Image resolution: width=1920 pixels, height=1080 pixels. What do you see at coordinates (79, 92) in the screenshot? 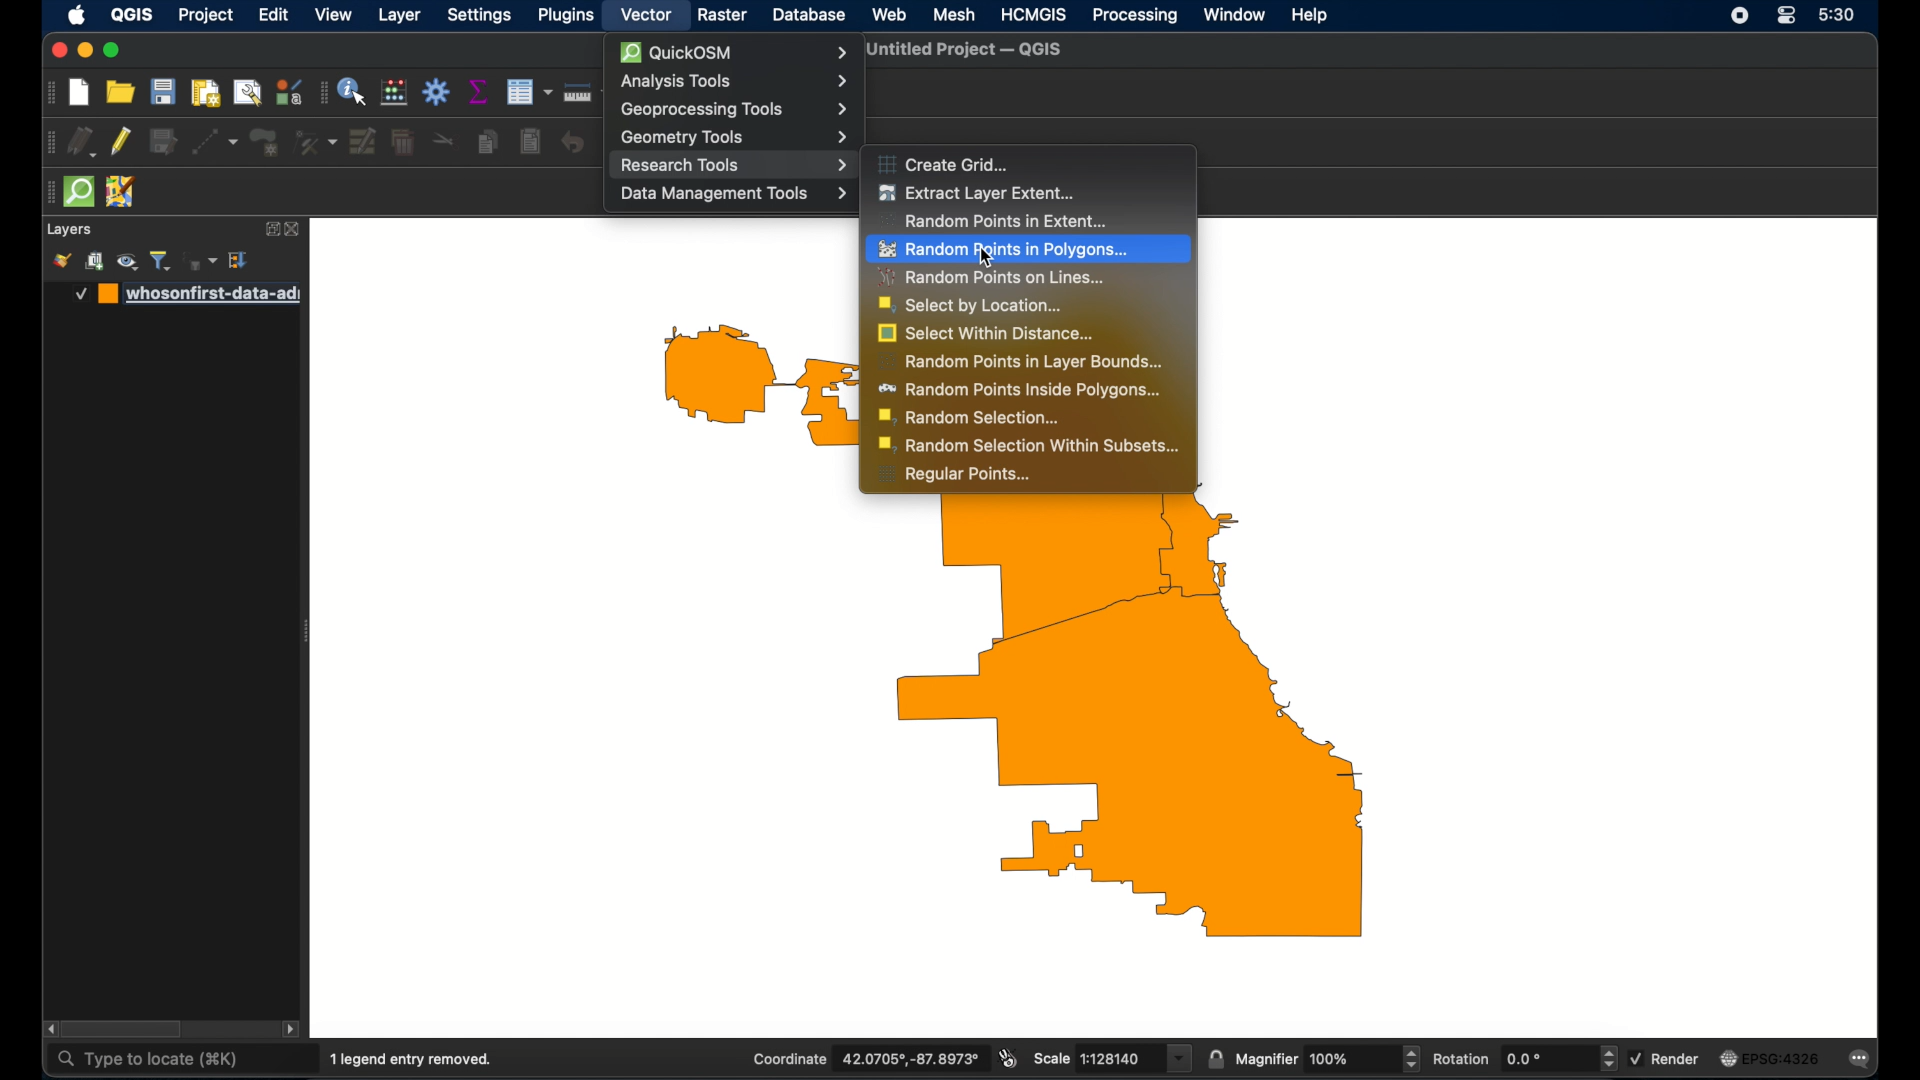
I see `new project` at bounding box center [79, 92].